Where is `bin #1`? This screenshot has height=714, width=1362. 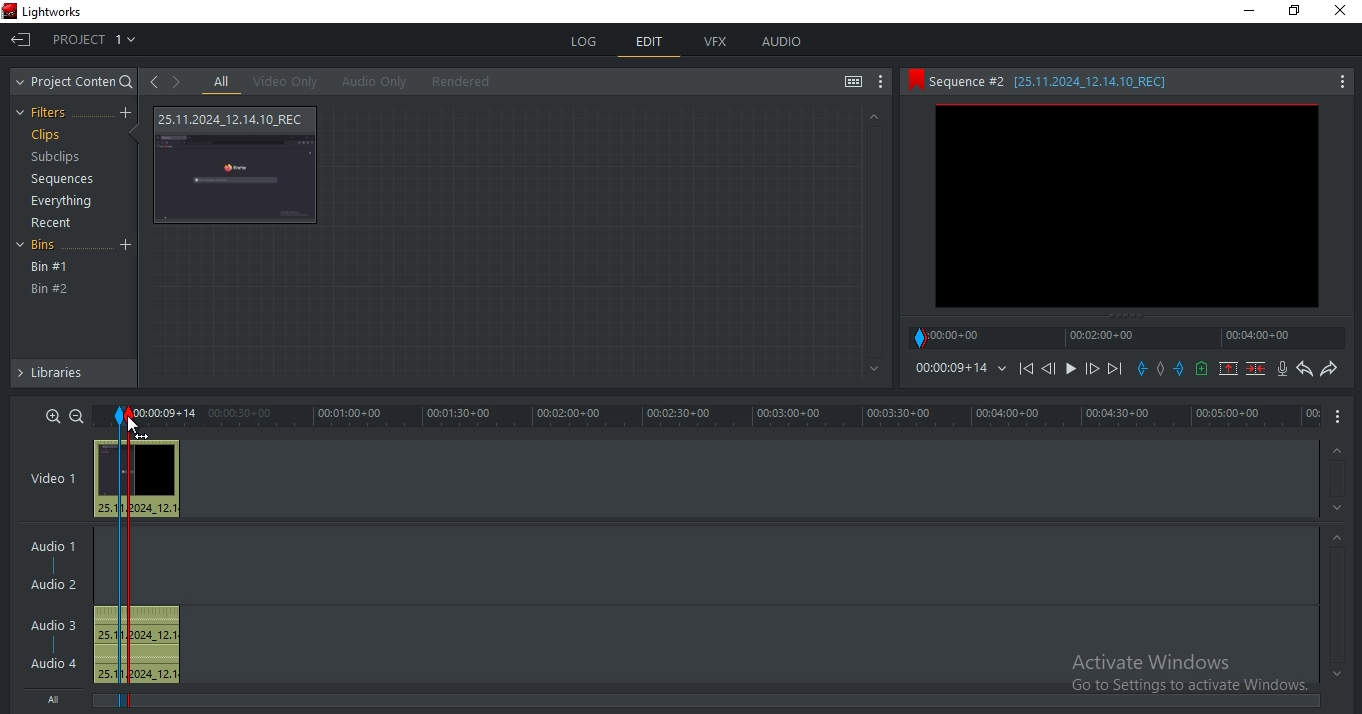
bin #1 is located at coordinates (50, 267).